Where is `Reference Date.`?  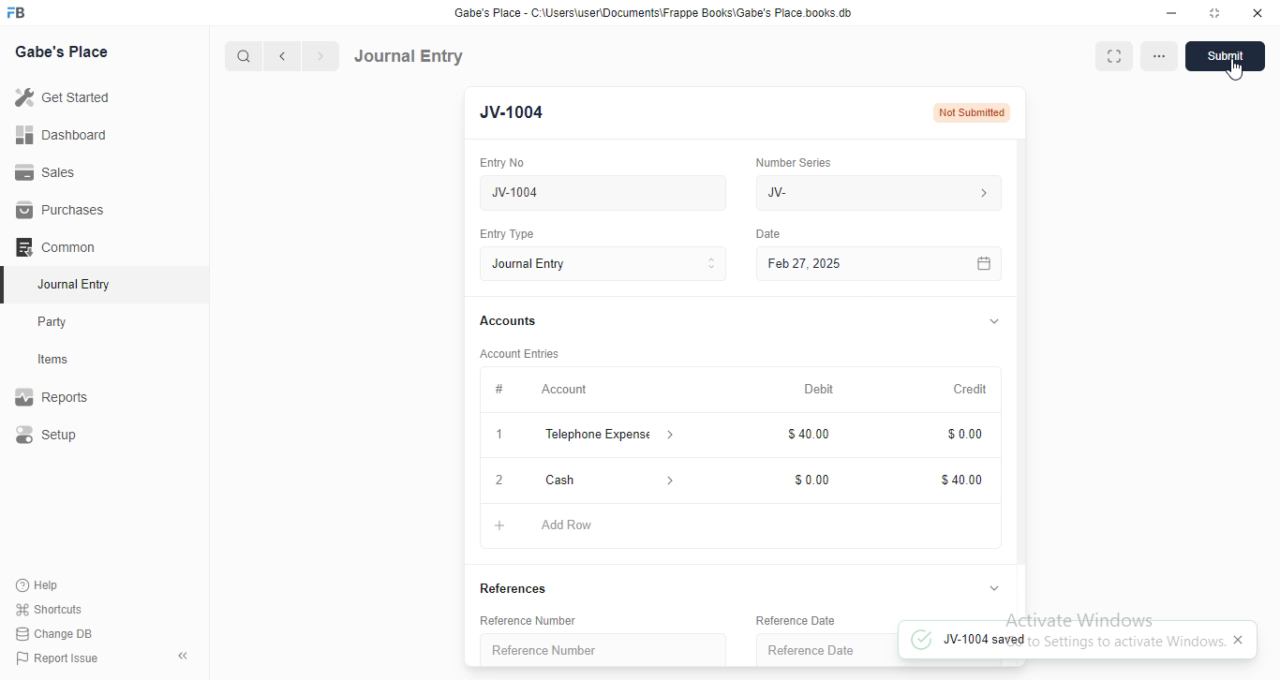 Reference Date. is located at coordinates (806, 650).